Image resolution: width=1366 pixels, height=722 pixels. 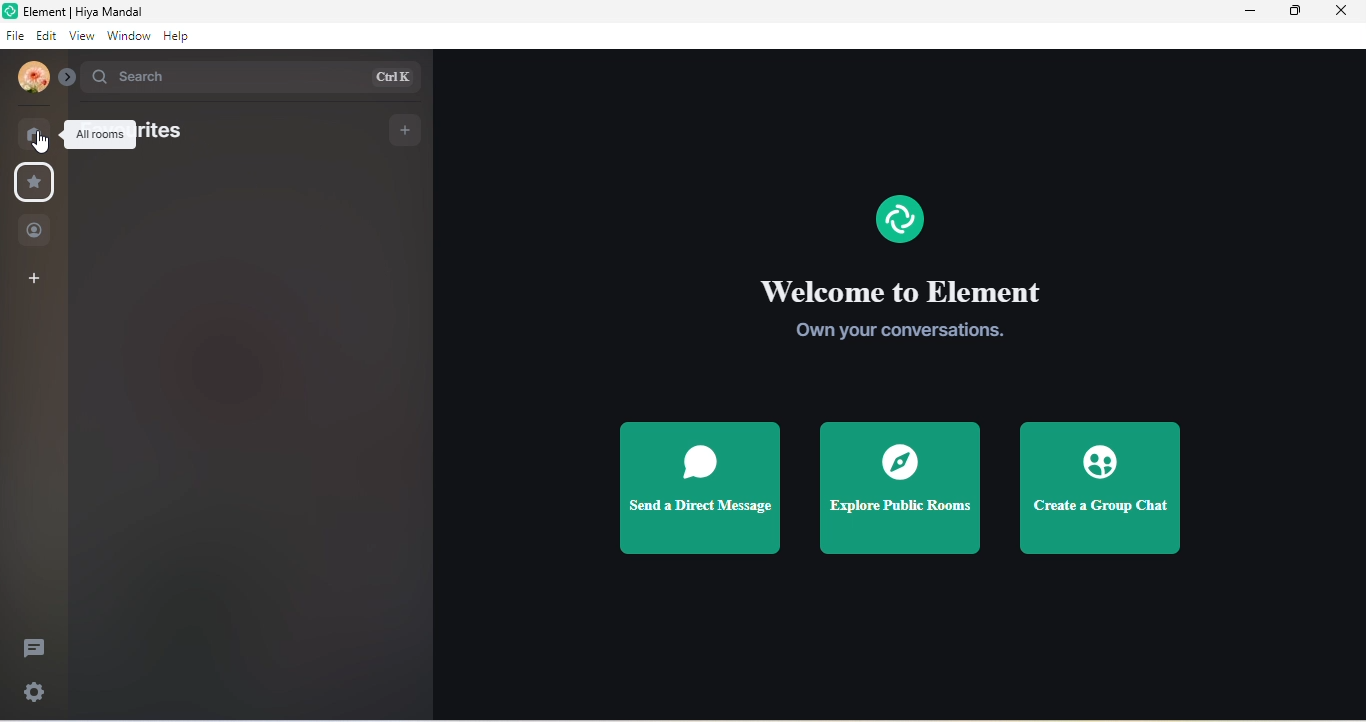 I want to click on Element | Hiya Mandal, so click(x=83, y=11).